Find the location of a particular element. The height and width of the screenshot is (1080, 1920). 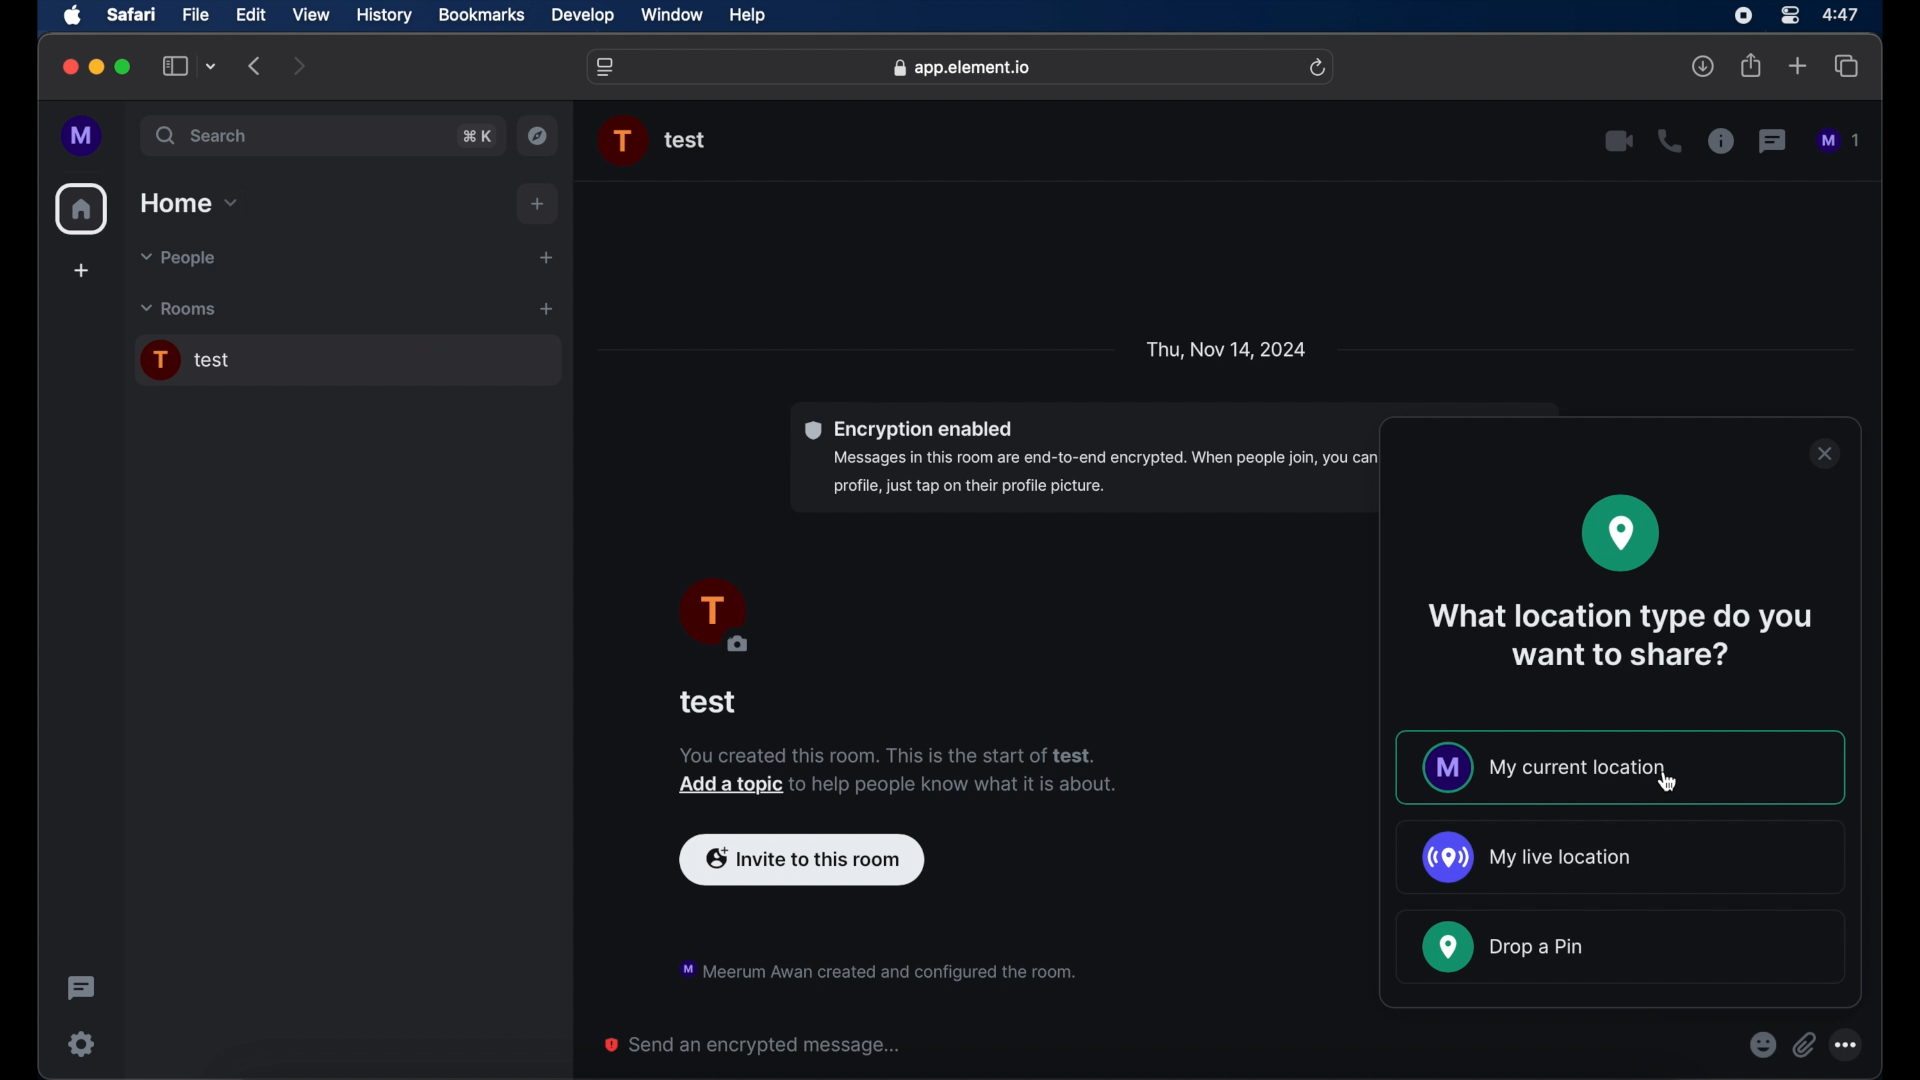

search shortcut is located at coordinates (476, 135).